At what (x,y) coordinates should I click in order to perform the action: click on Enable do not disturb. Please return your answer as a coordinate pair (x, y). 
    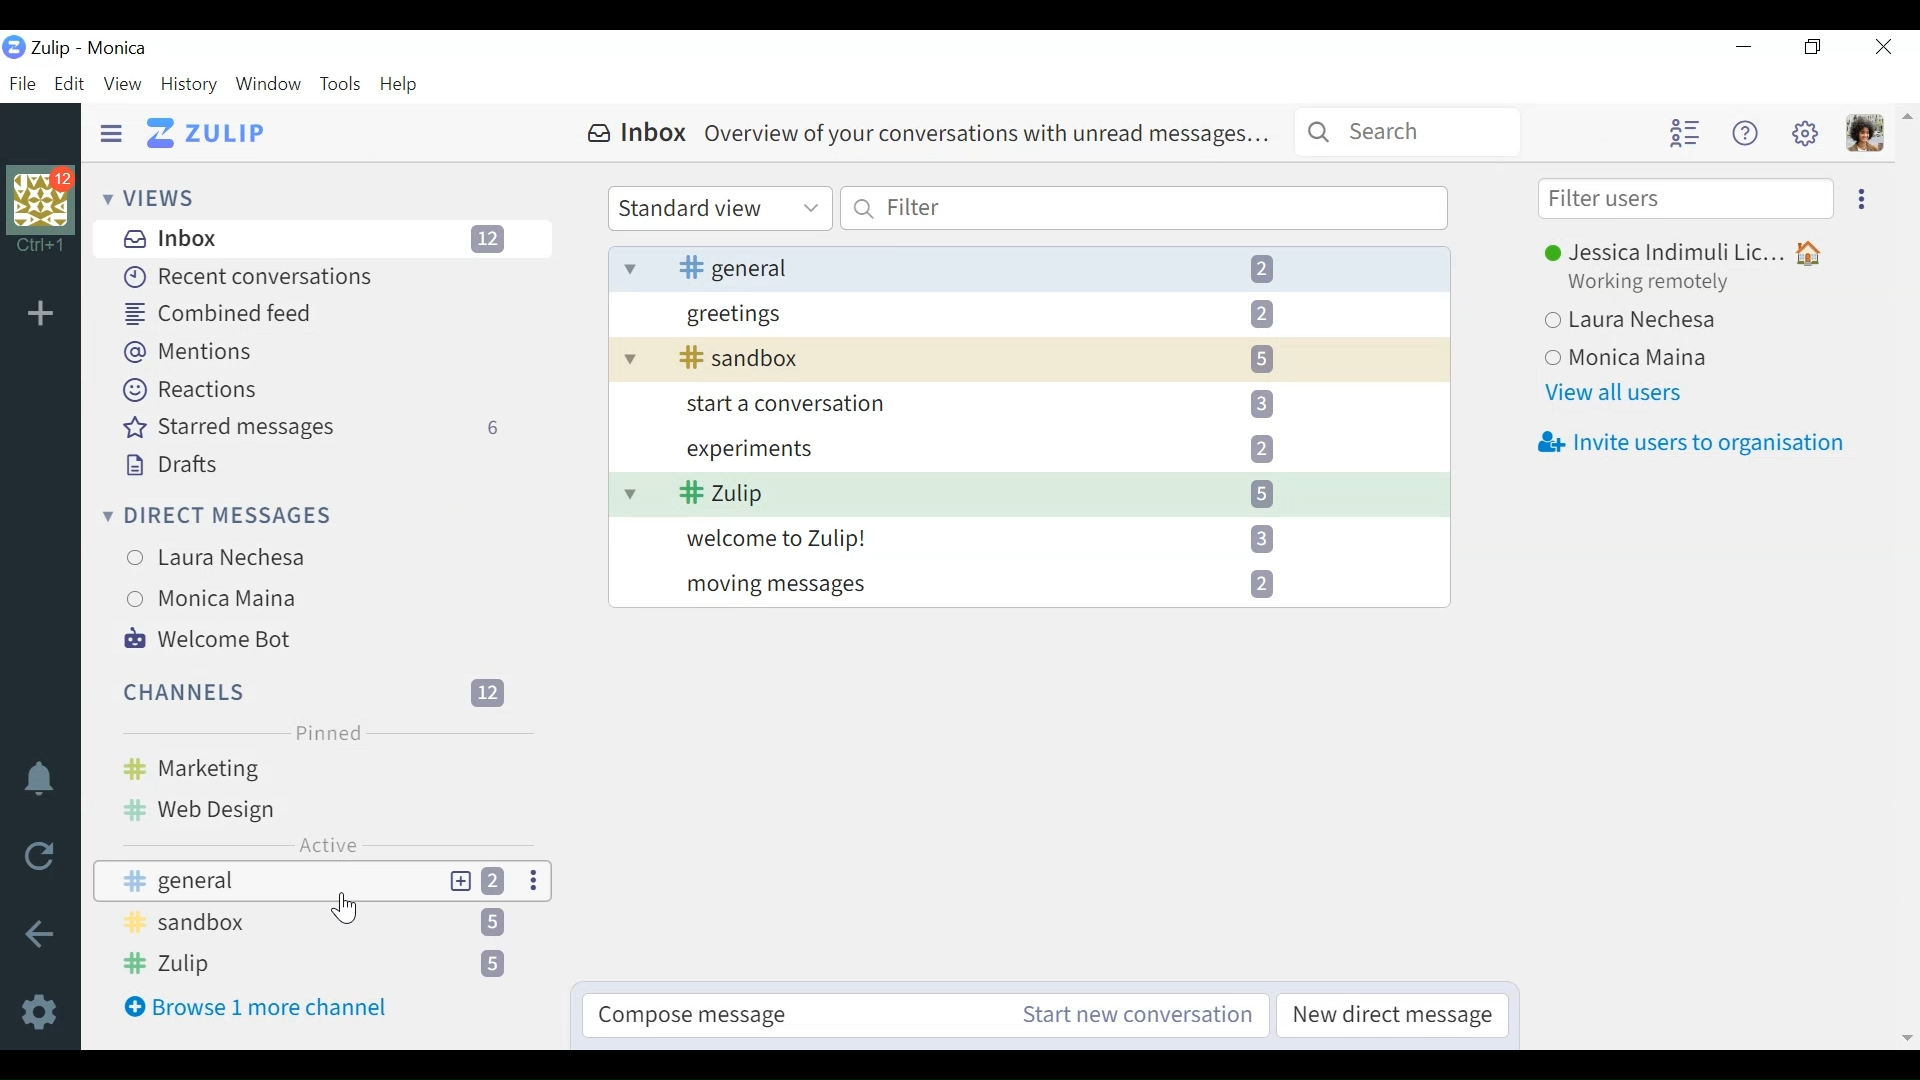
    Looking at the image, I should click on (44, 782).